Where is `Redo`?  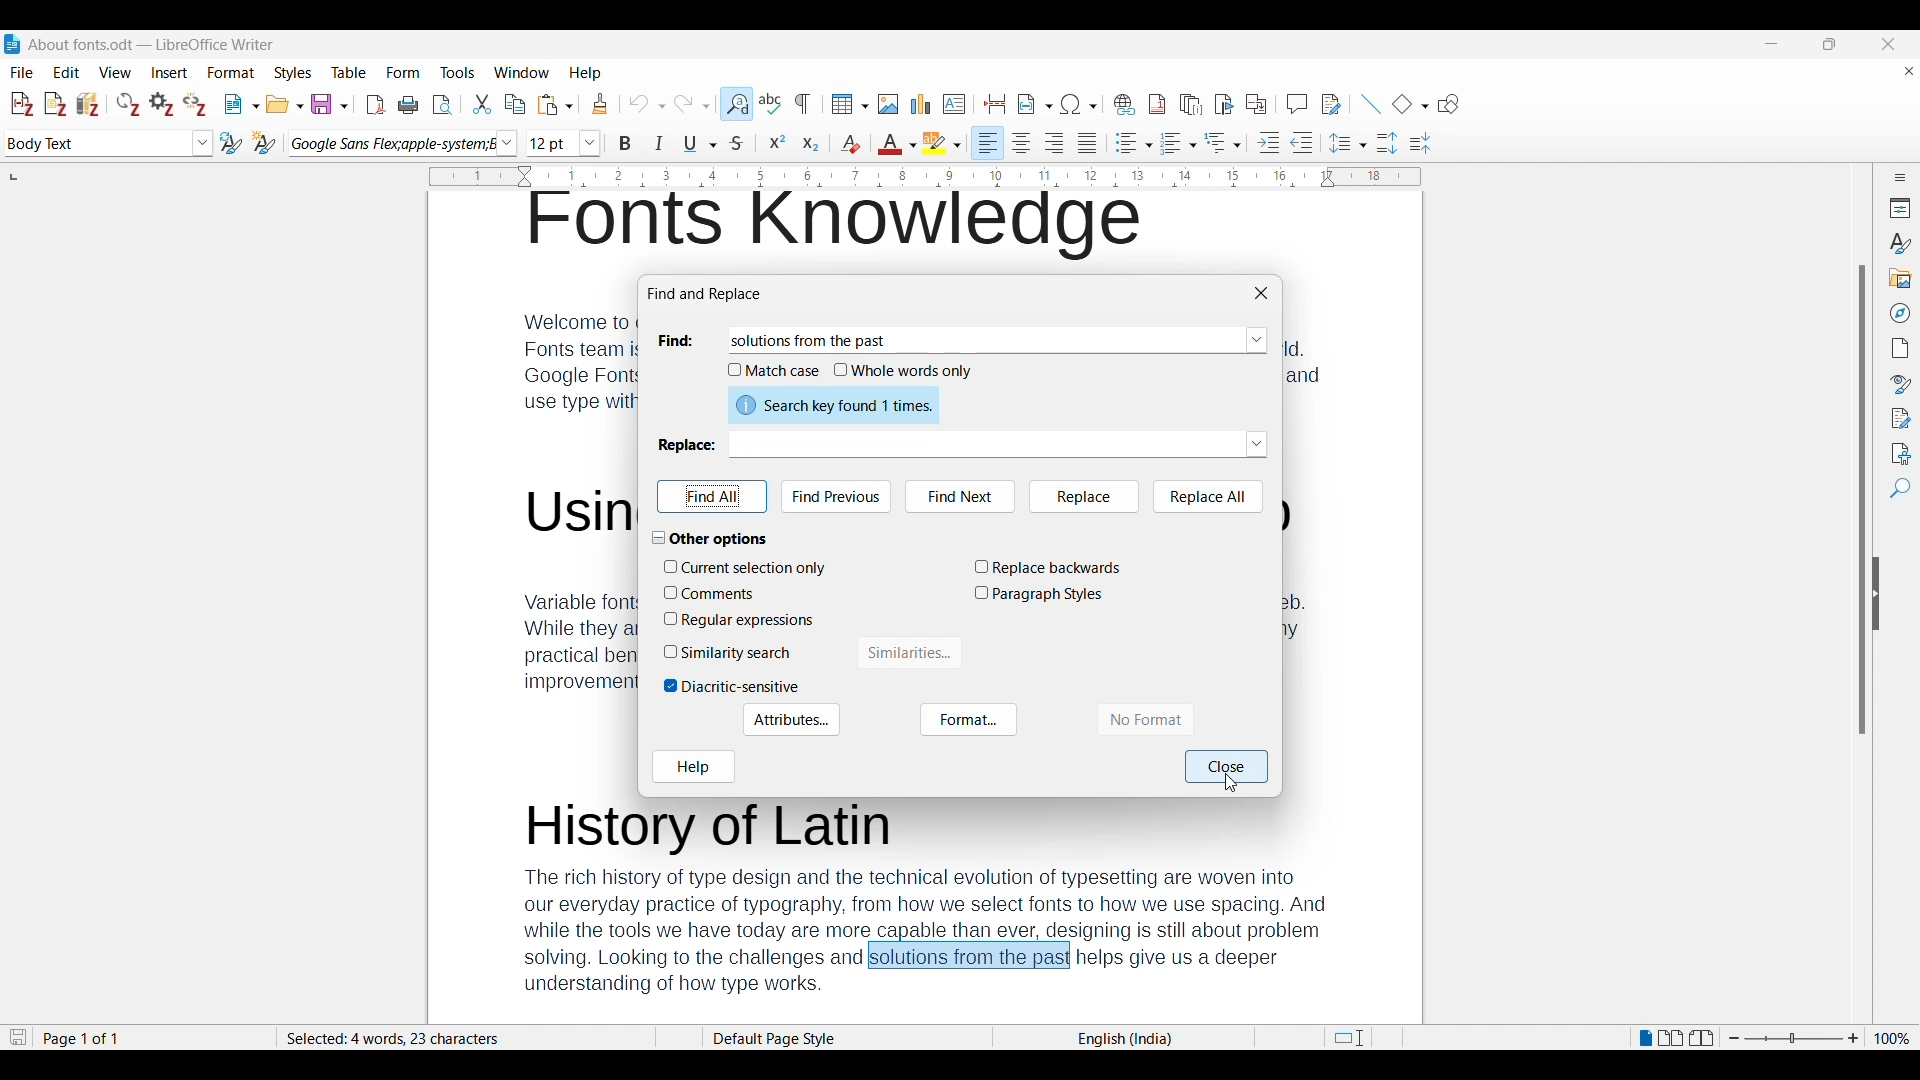
Redo is located at coordinates (691, 102).